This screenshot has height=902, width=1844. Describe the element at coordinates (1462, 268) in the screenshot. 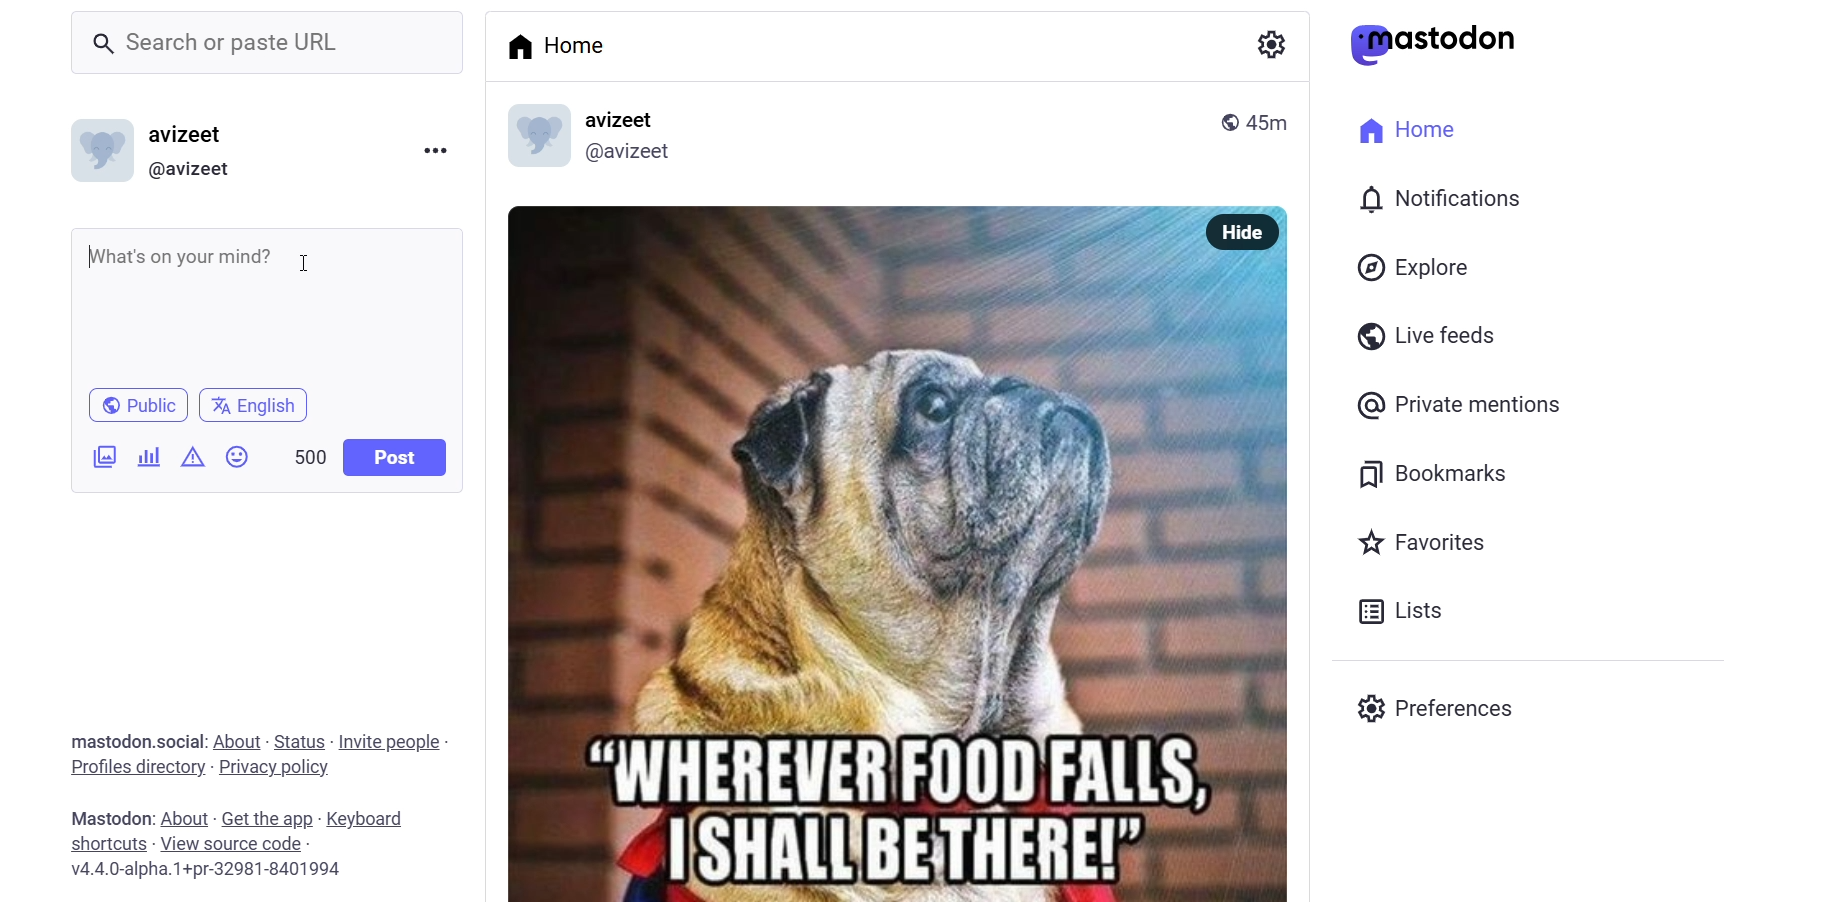

I see `Explore` at that location.